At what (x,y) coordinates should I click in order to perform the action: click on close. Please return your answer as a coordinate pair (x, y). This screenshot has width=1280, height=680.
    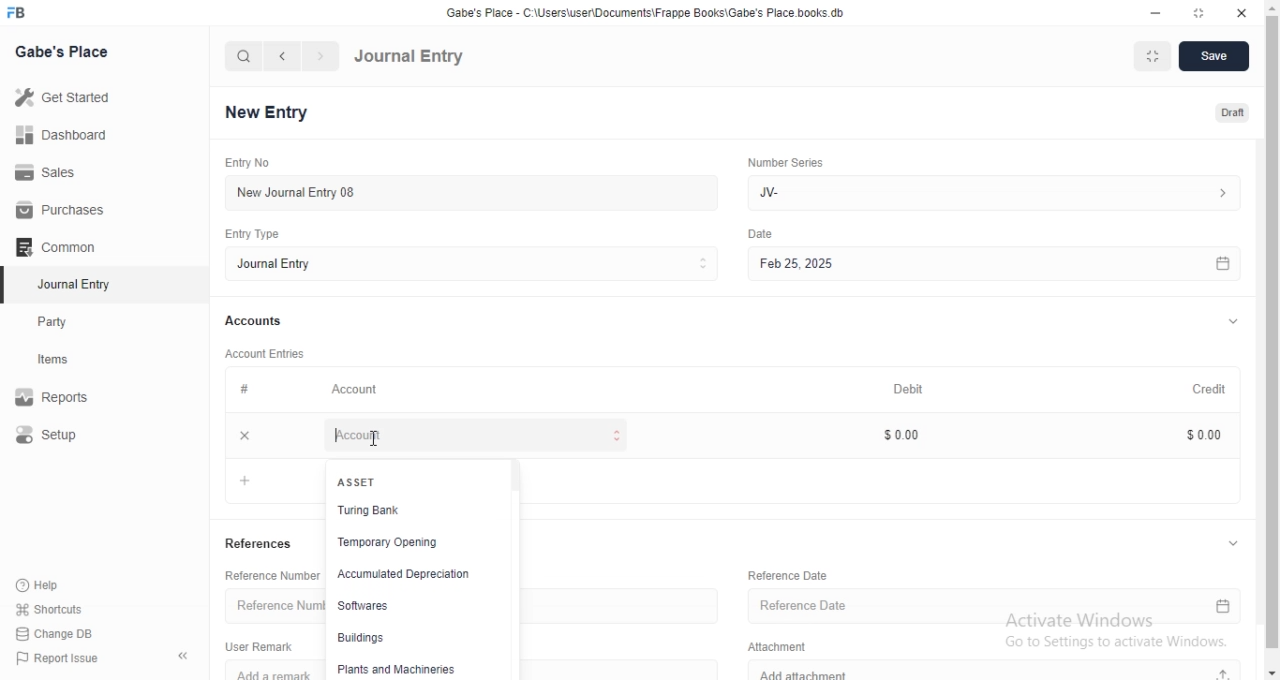
    Looking at the image, I should click on (245, 435).